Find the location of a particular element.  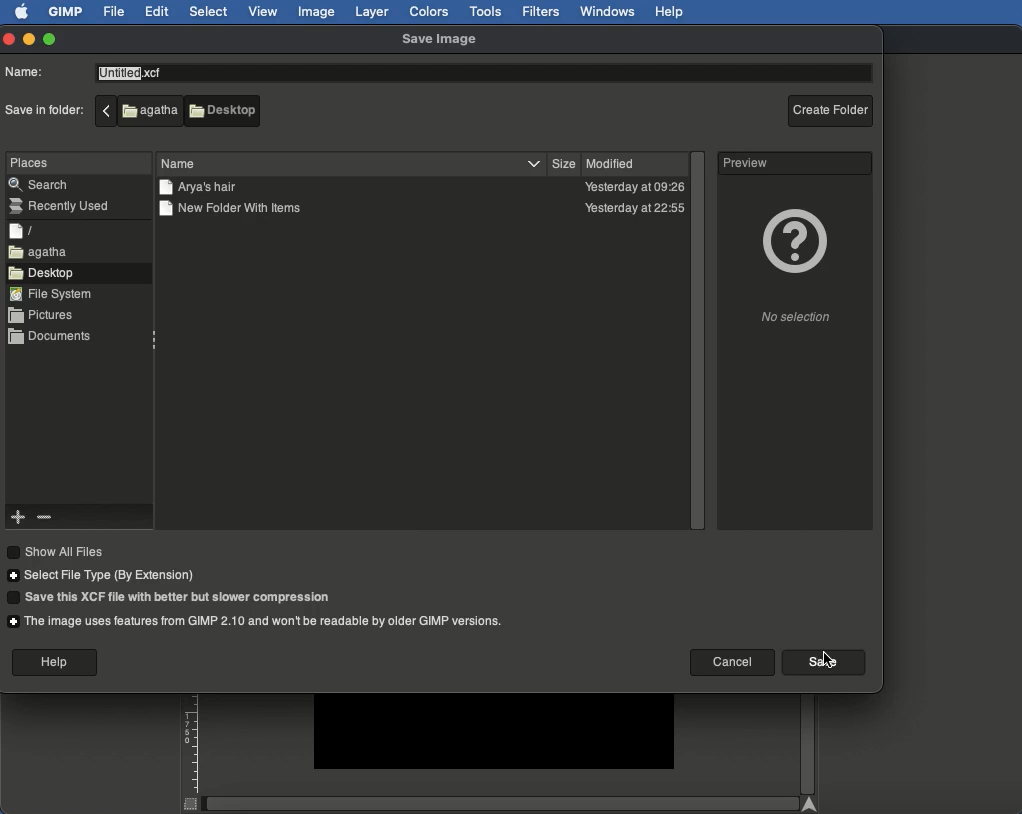

Maximize is located at coordinates (49, 38).